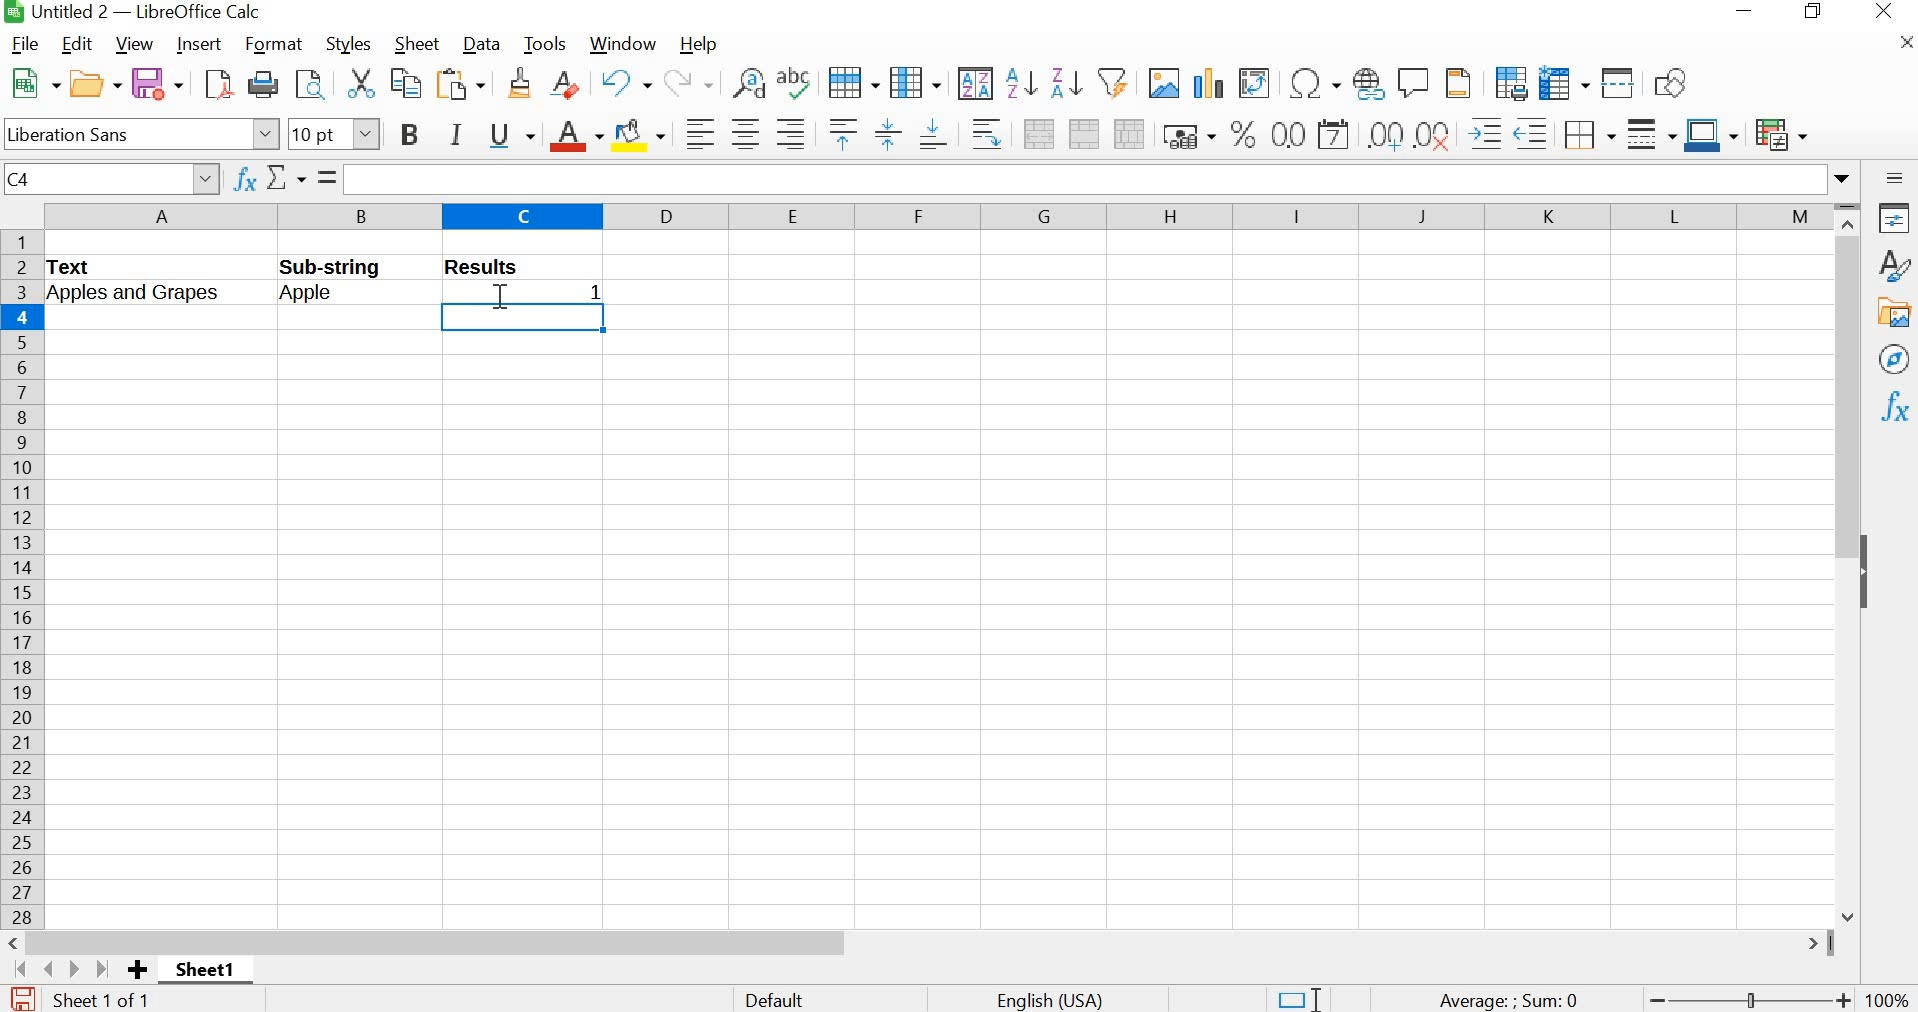 The width and height of the screenshot is (1918, 1012). What do you see at coordinates (564, 84) in the screenshot?
I see `clear direct formatting` at bounding box center [564, 84].